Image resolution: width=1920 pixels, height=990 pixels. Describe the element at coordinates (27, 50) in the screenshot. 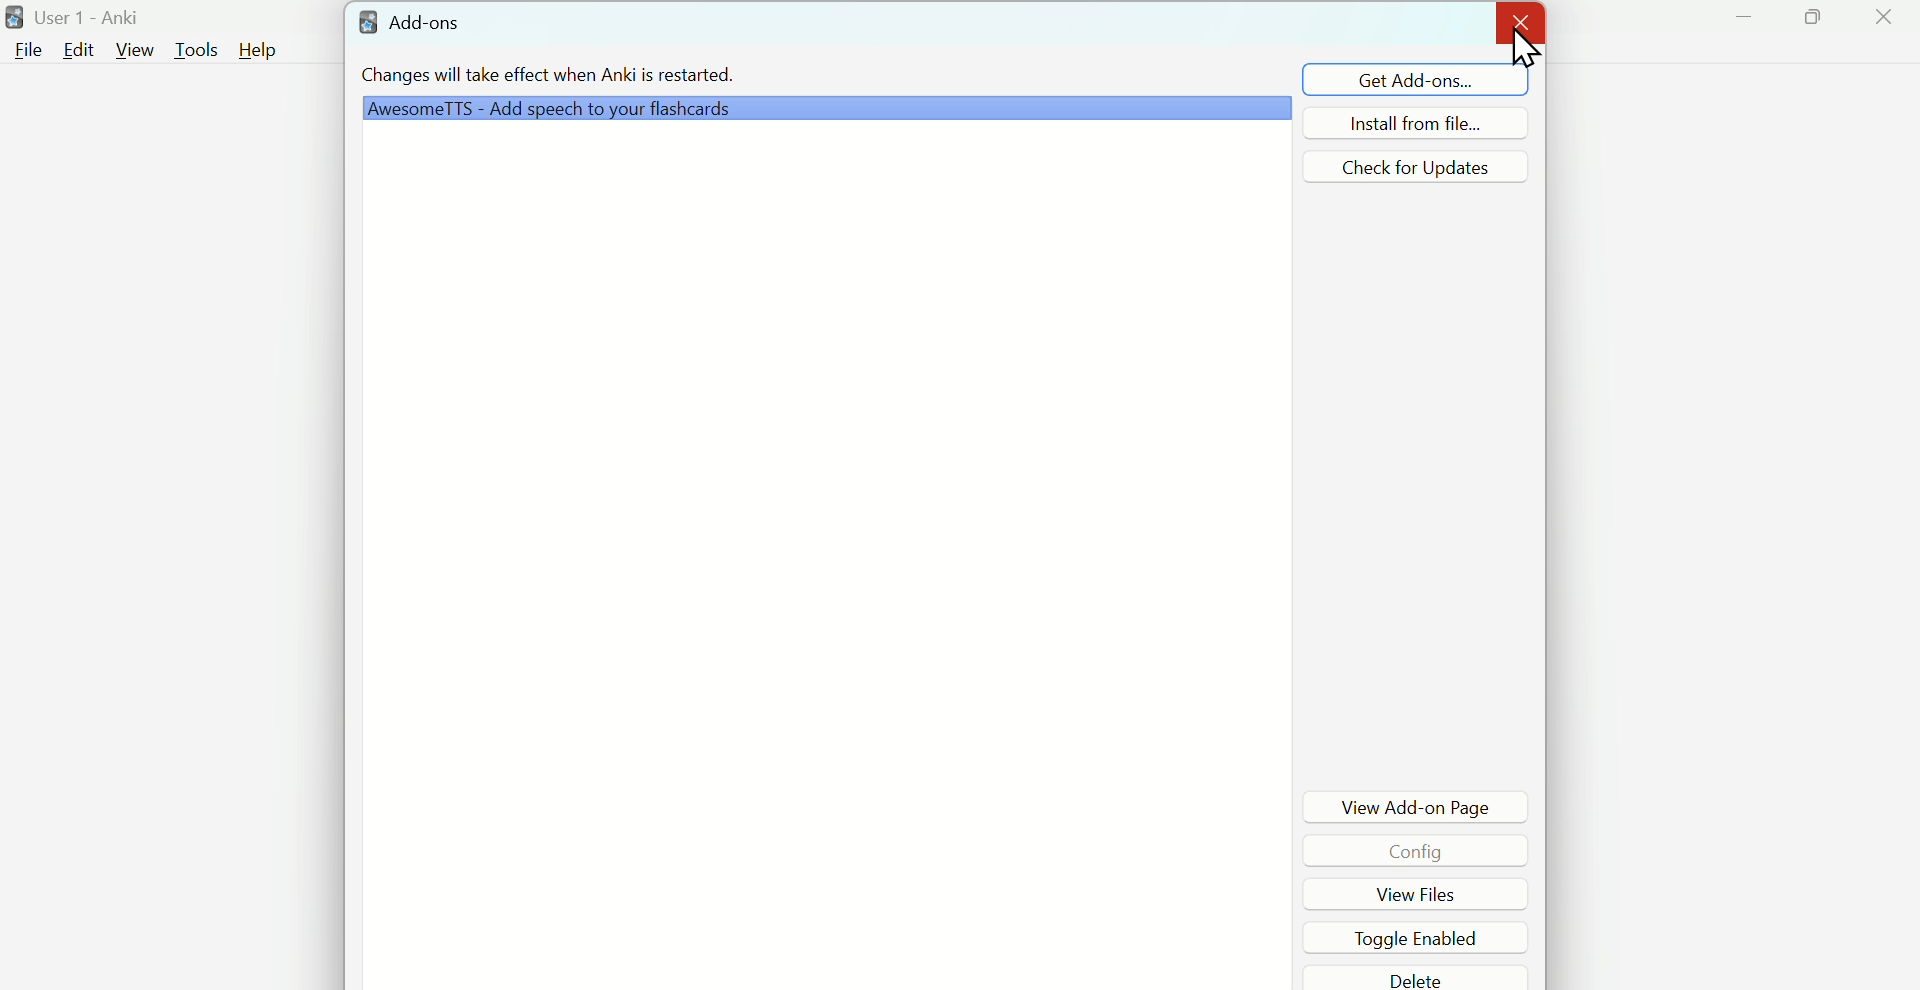

I see `File` at that location.